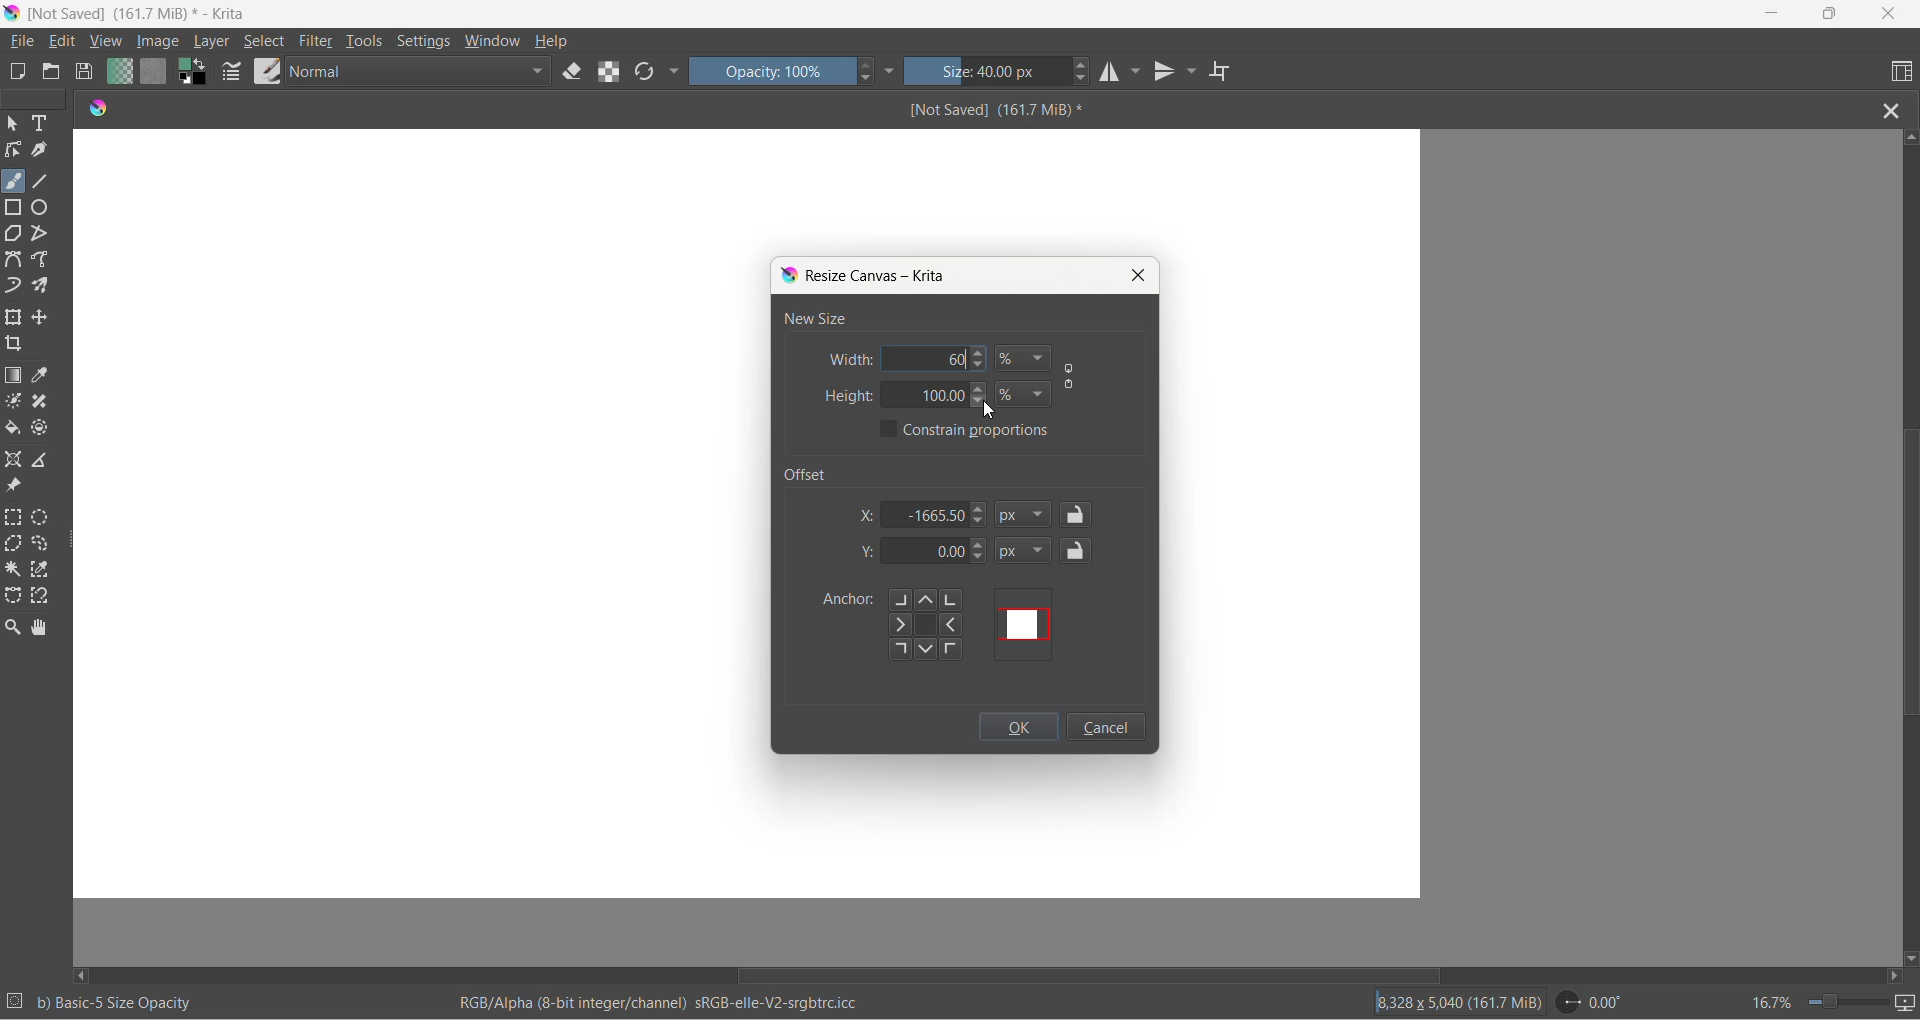 This screenshot has height=1020, width=1920. What do you see at coordinates (1909, 136) in the screenshot?
I see `scroll up button` at bounding box center [1909, 136].